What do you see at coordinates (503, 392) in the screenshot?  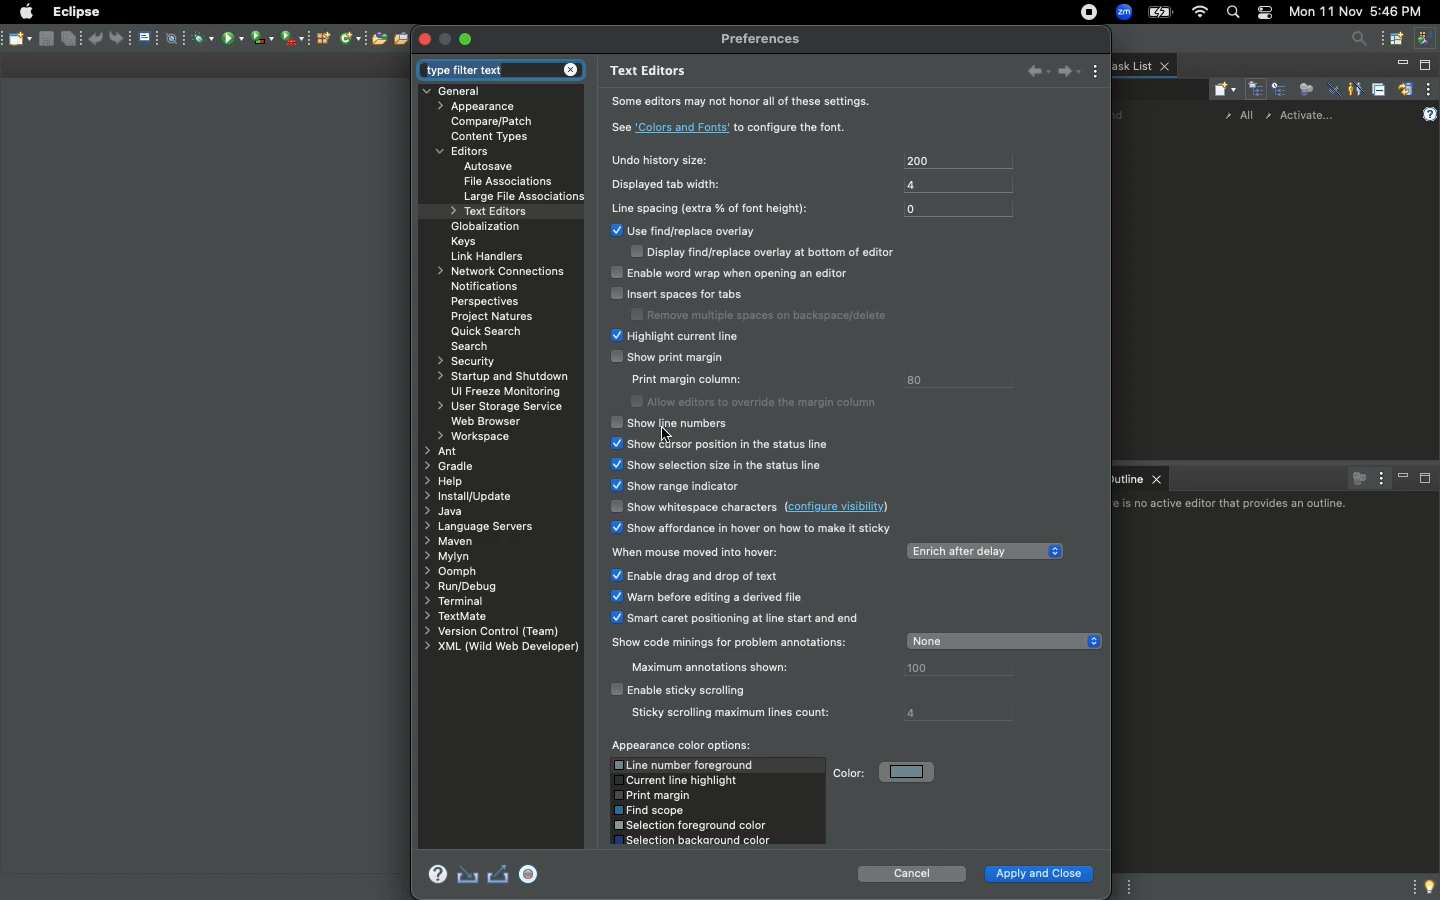 I see `UI freeze monitoring` at bounding box center [503, 392].